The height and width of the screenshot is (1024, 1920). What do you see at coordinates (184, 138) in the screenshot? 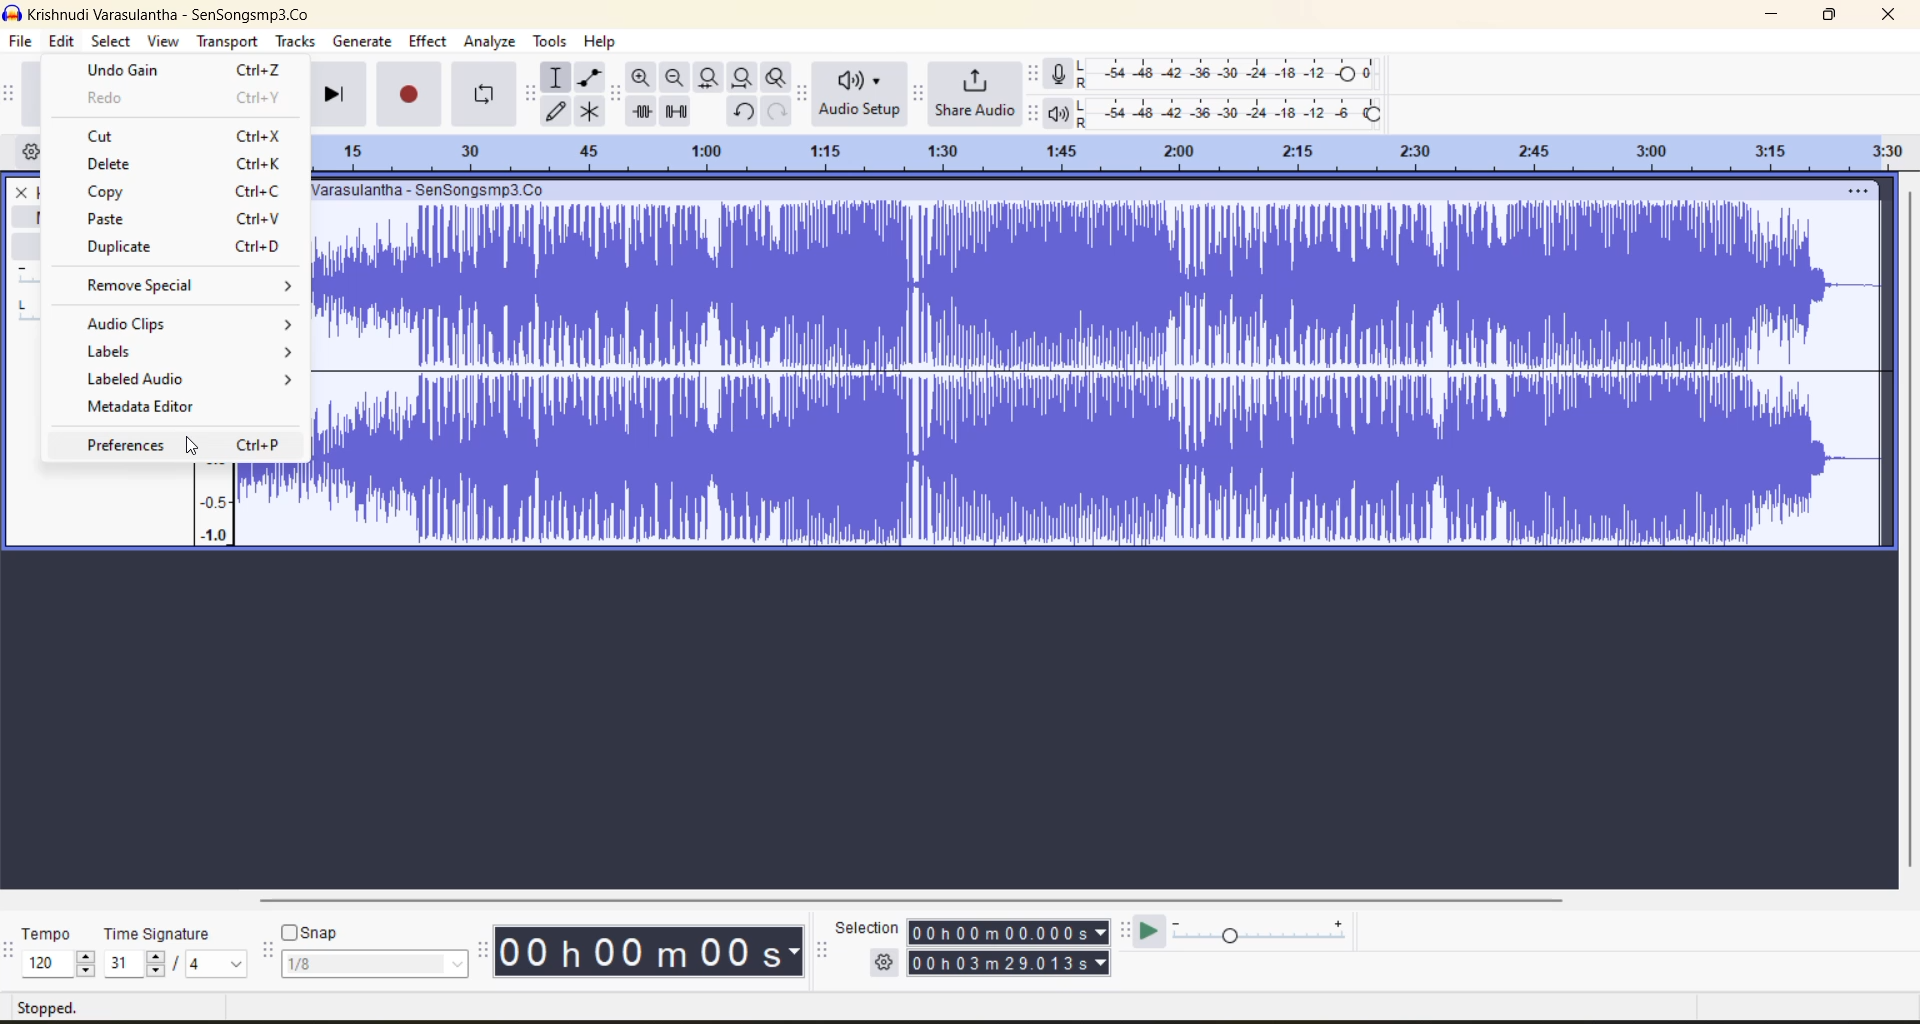
I see `cut` at bounding box center [184, 138].